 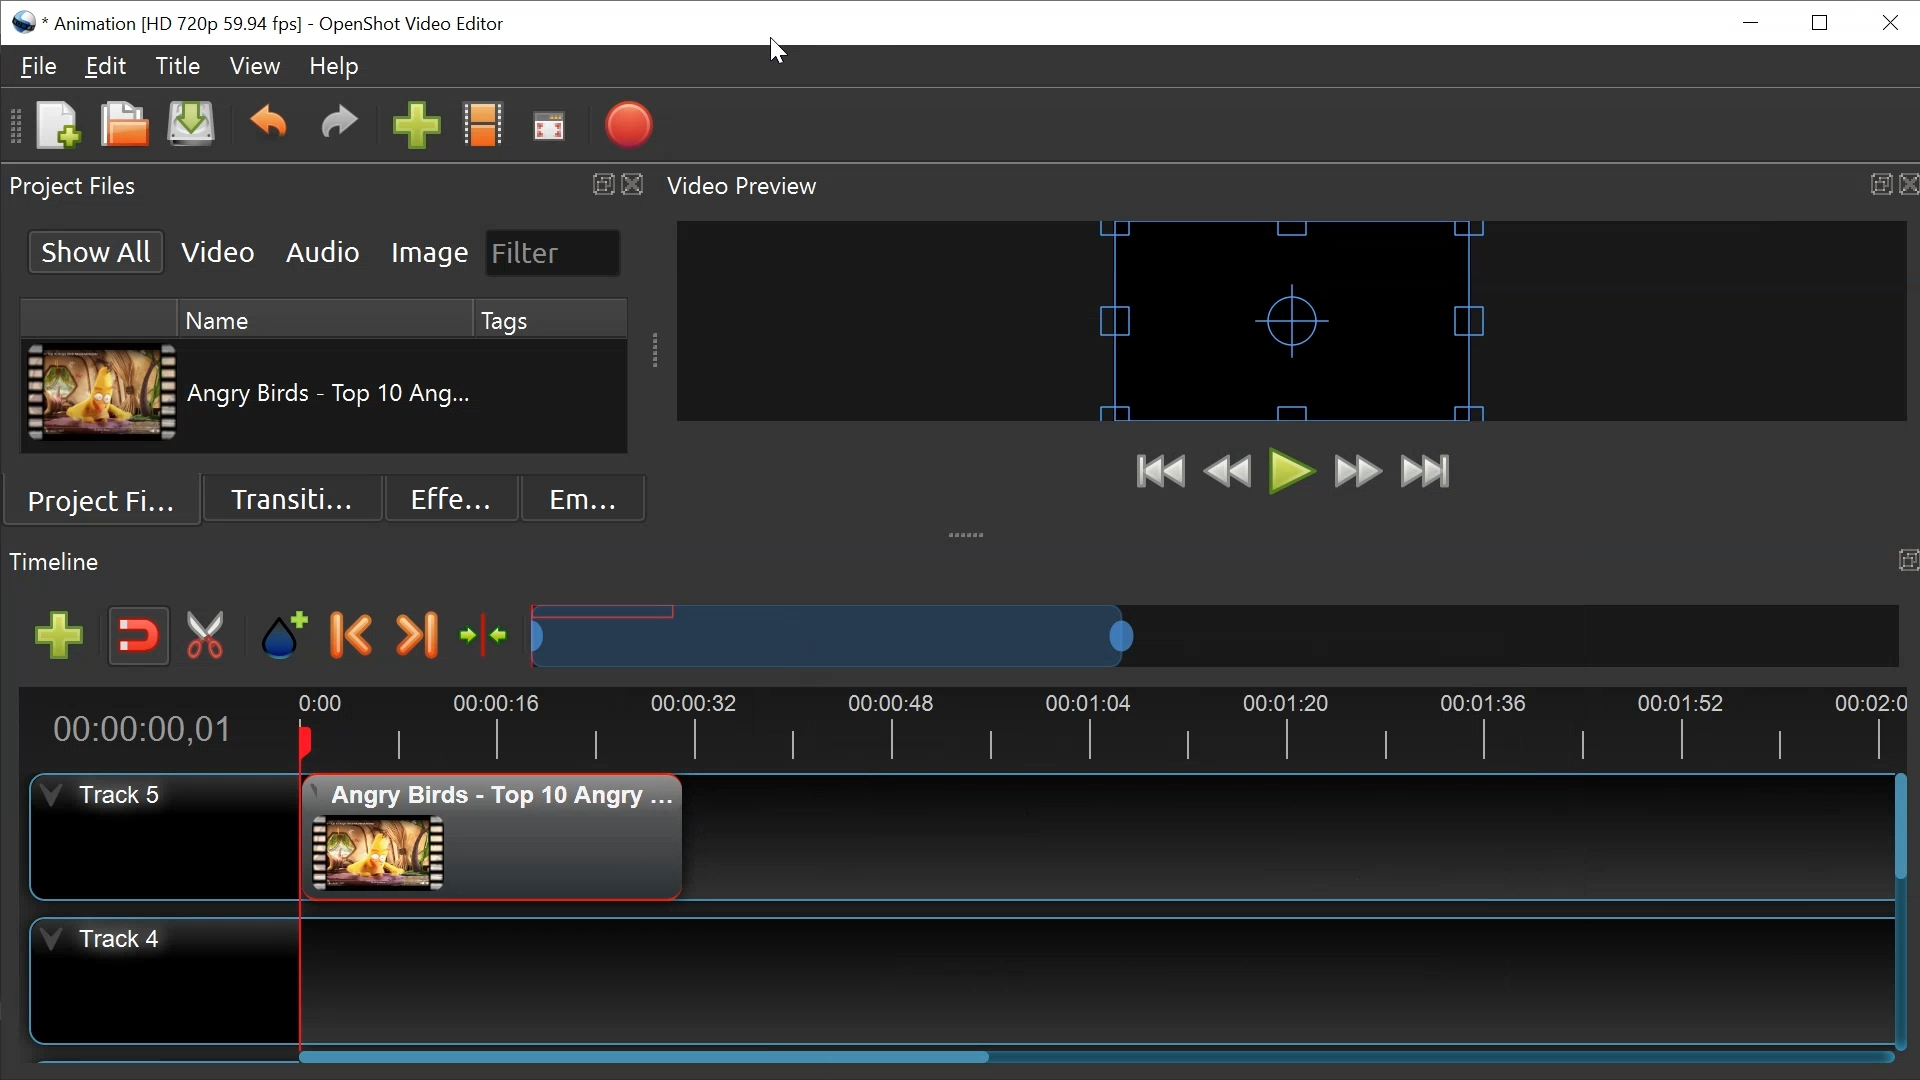 I want to click on Fast Forward, so click(x=1358, y=473).